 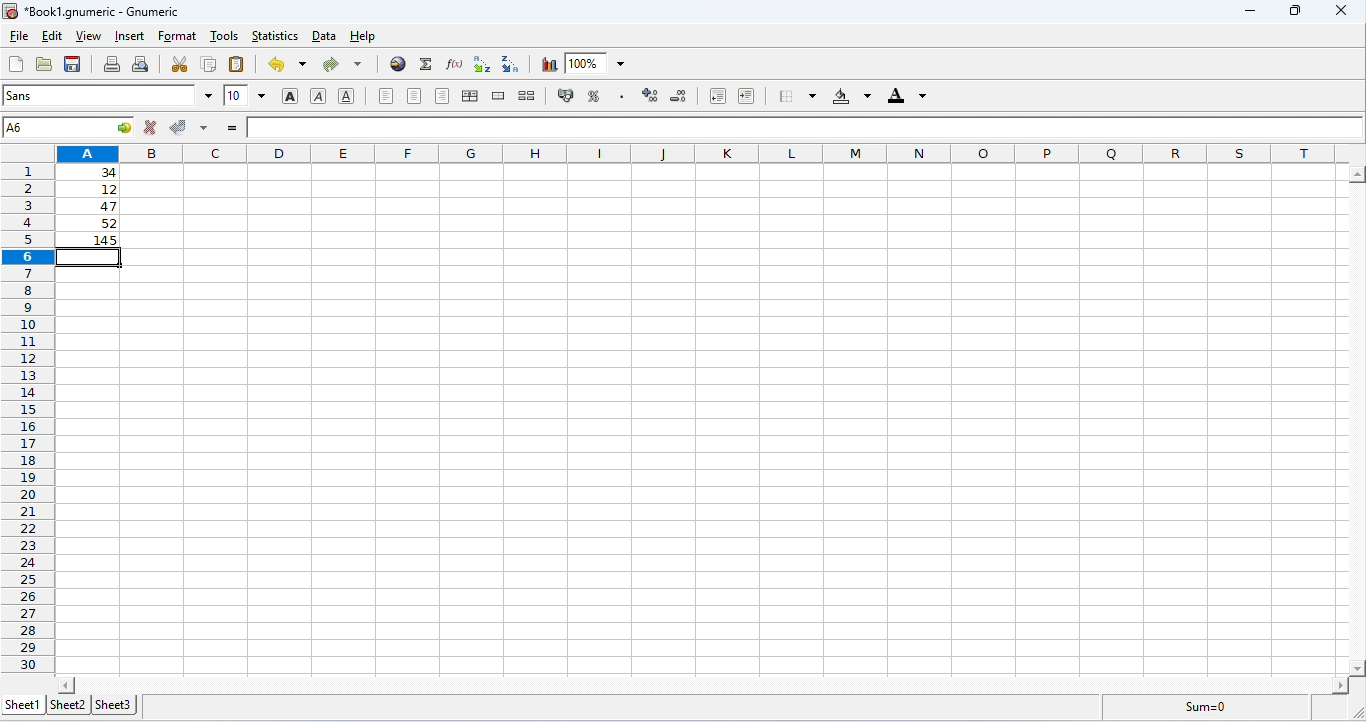 What do you see at coordinates (291, 97) in the screenshot?
I see `bold` at bounding box center [291, 97].